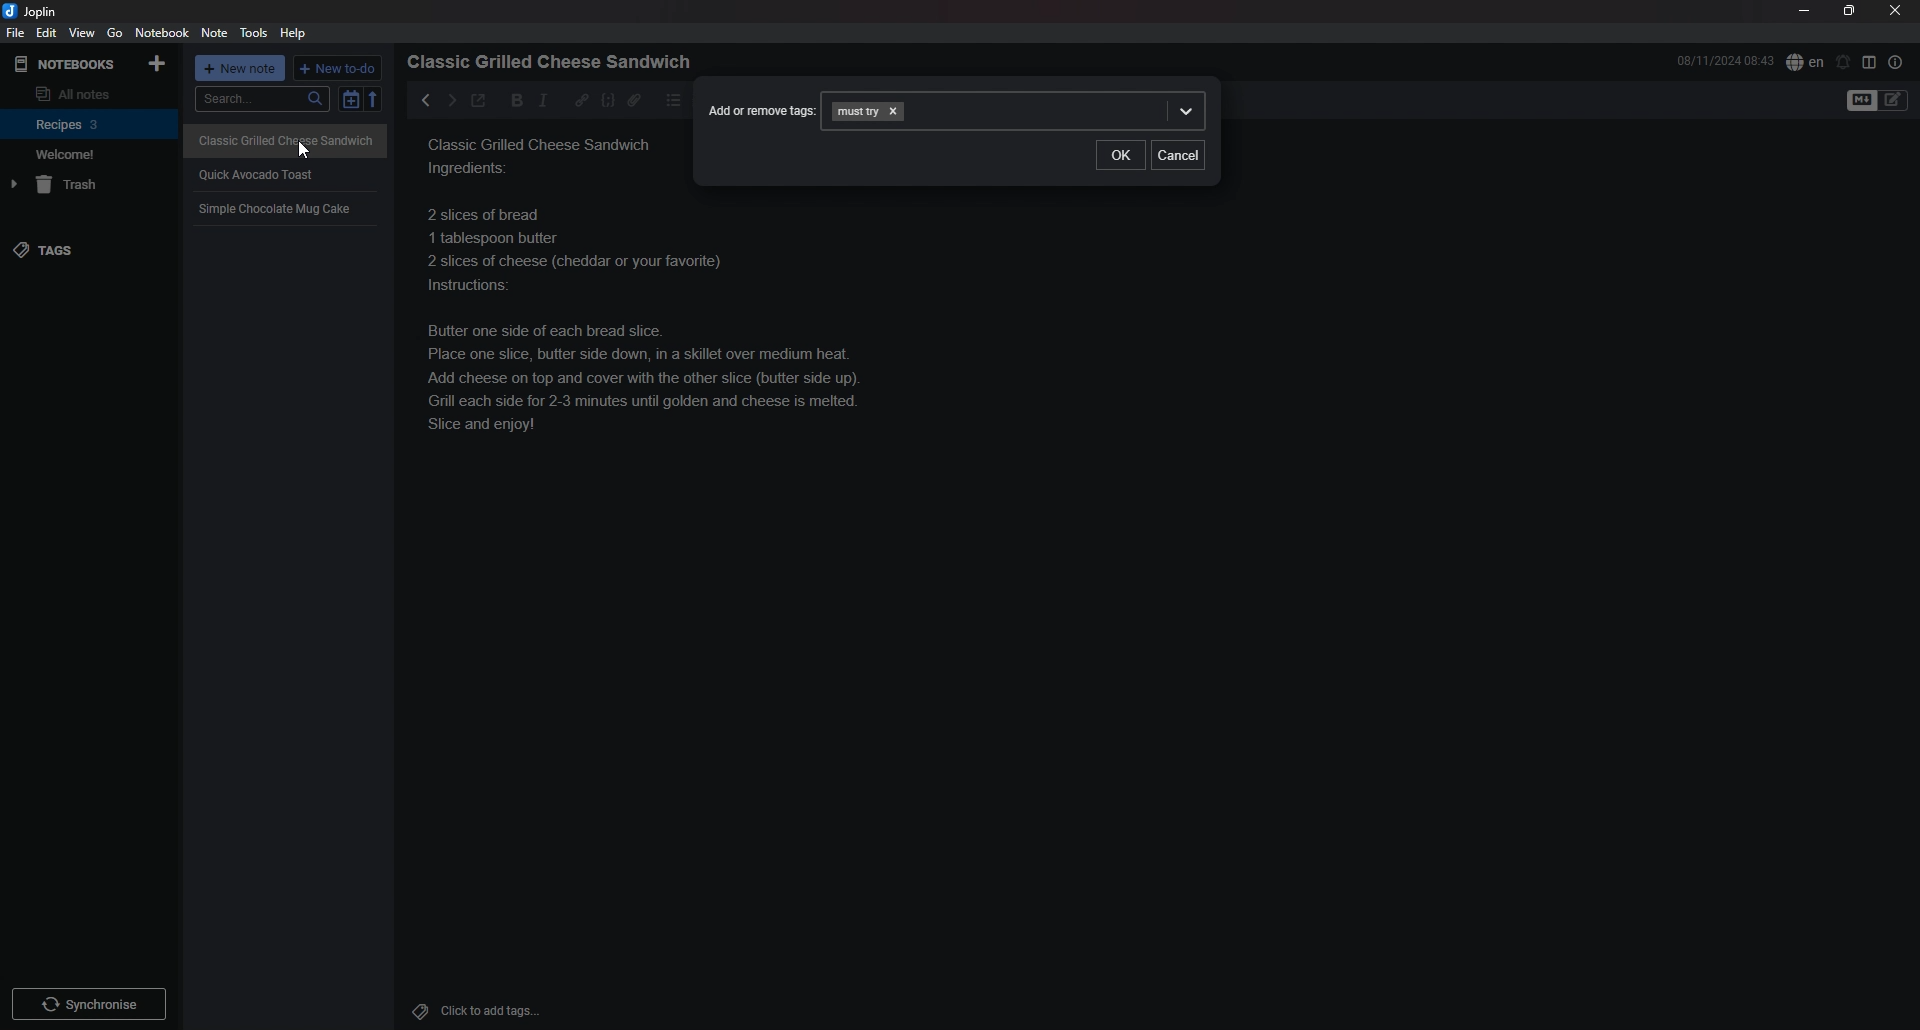  What do you see at coordinates (262, 99) in the screenshot?
I see `search` at bounding box center [262, 99].